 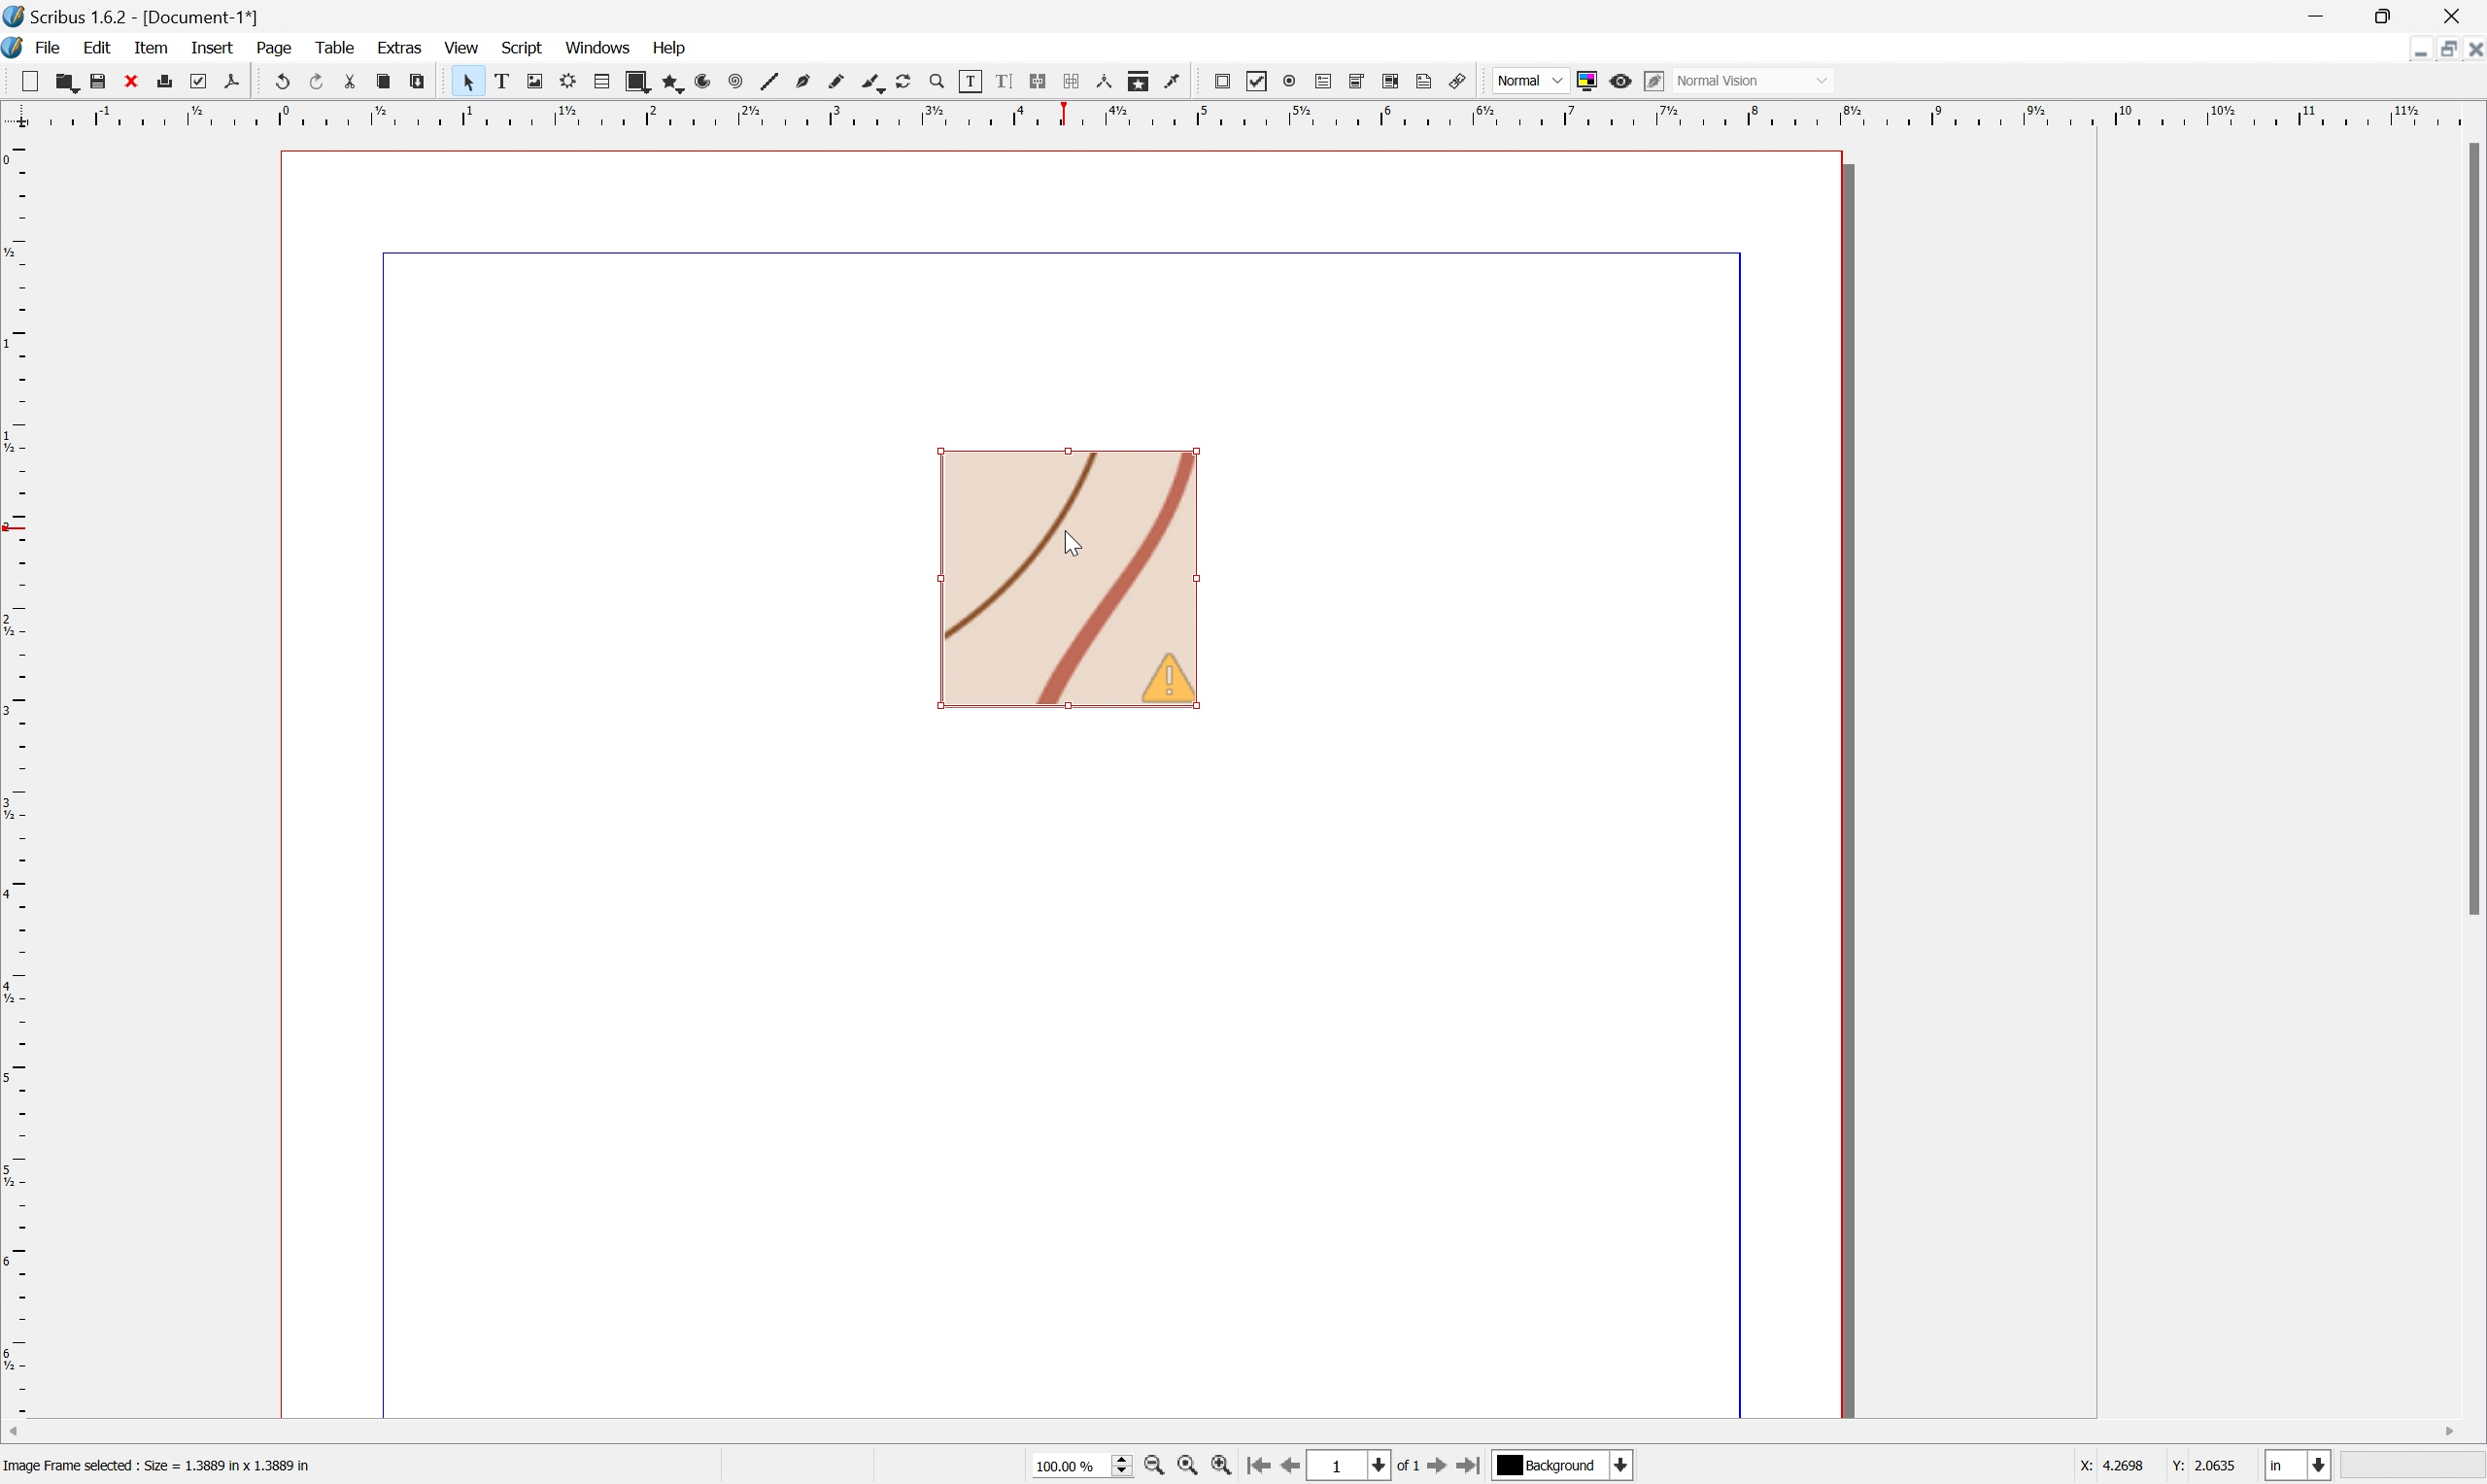 What do you see at coordinates (402, 46) in the screenshot?
I see `Extras` at bounding box center [402, 46].